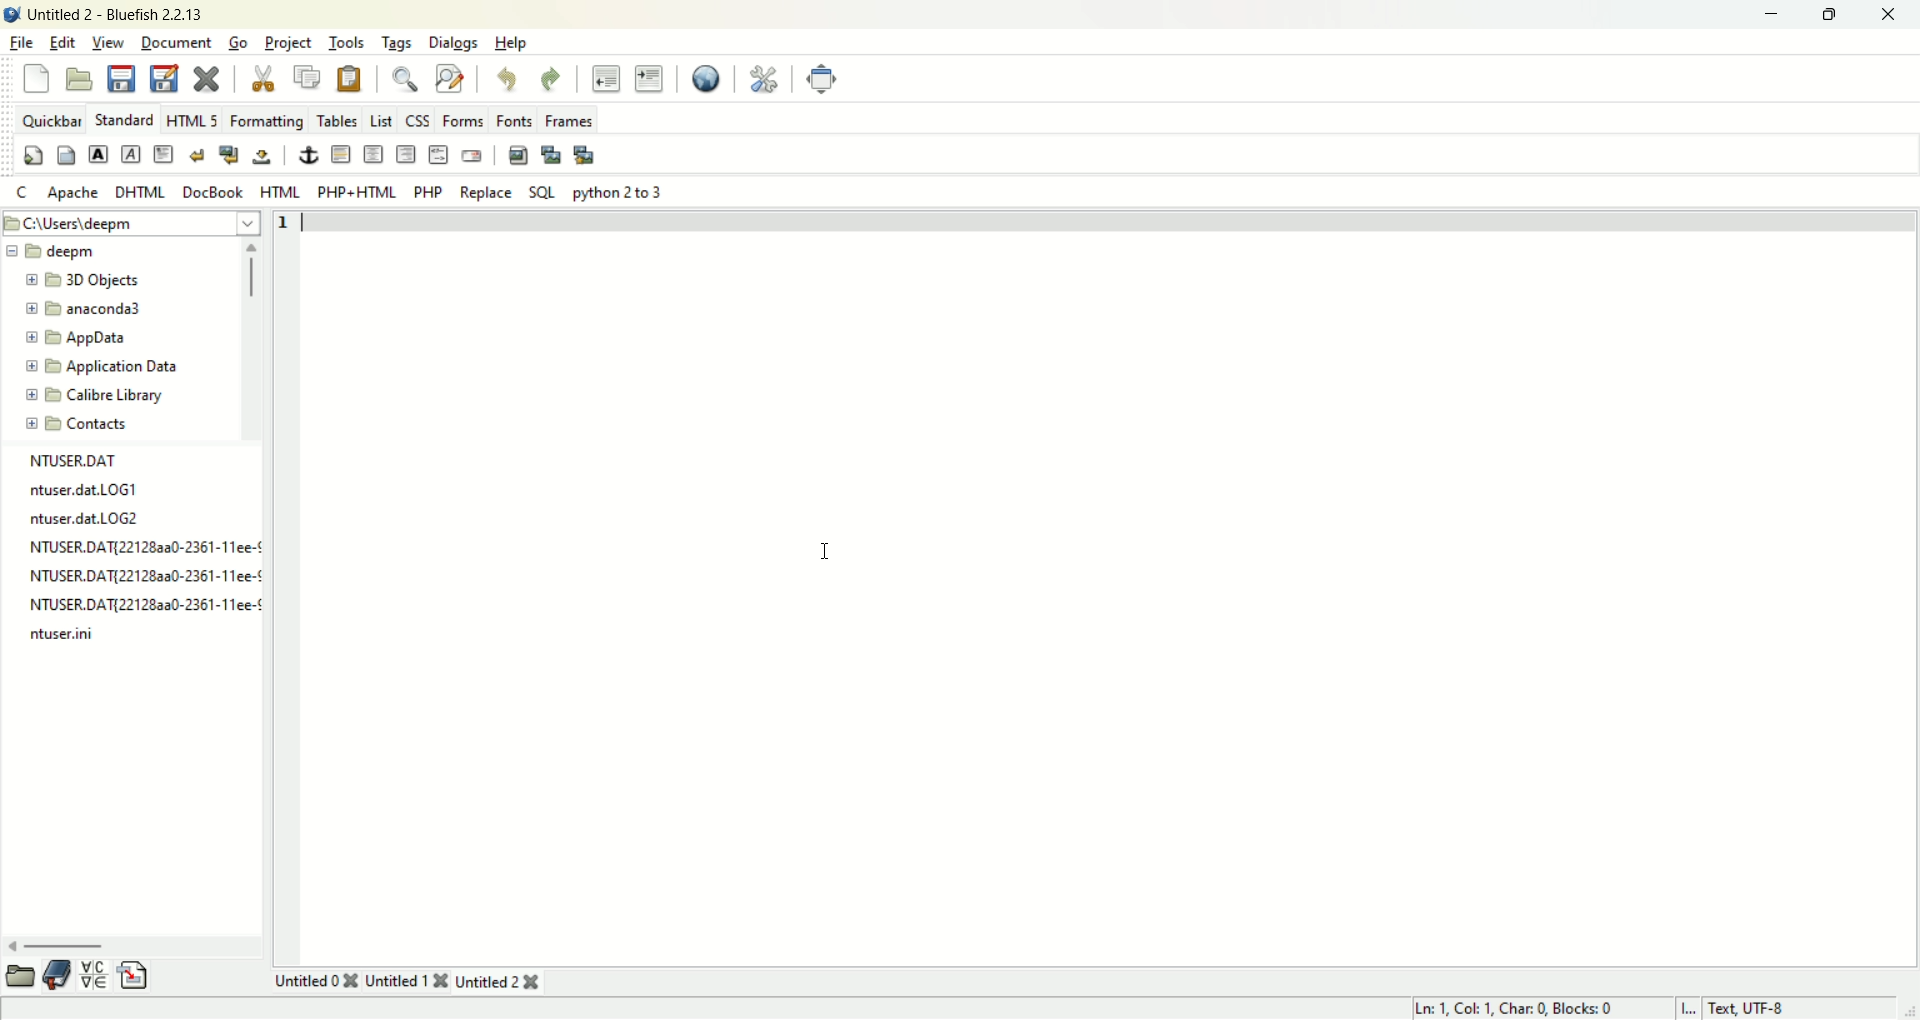 The height and width of the screenshot is (1020, 1920). What do you see at coordinates (253, 340) in the screenshot?
I see `vertical scroll bar` at bounding box center [253, 340].